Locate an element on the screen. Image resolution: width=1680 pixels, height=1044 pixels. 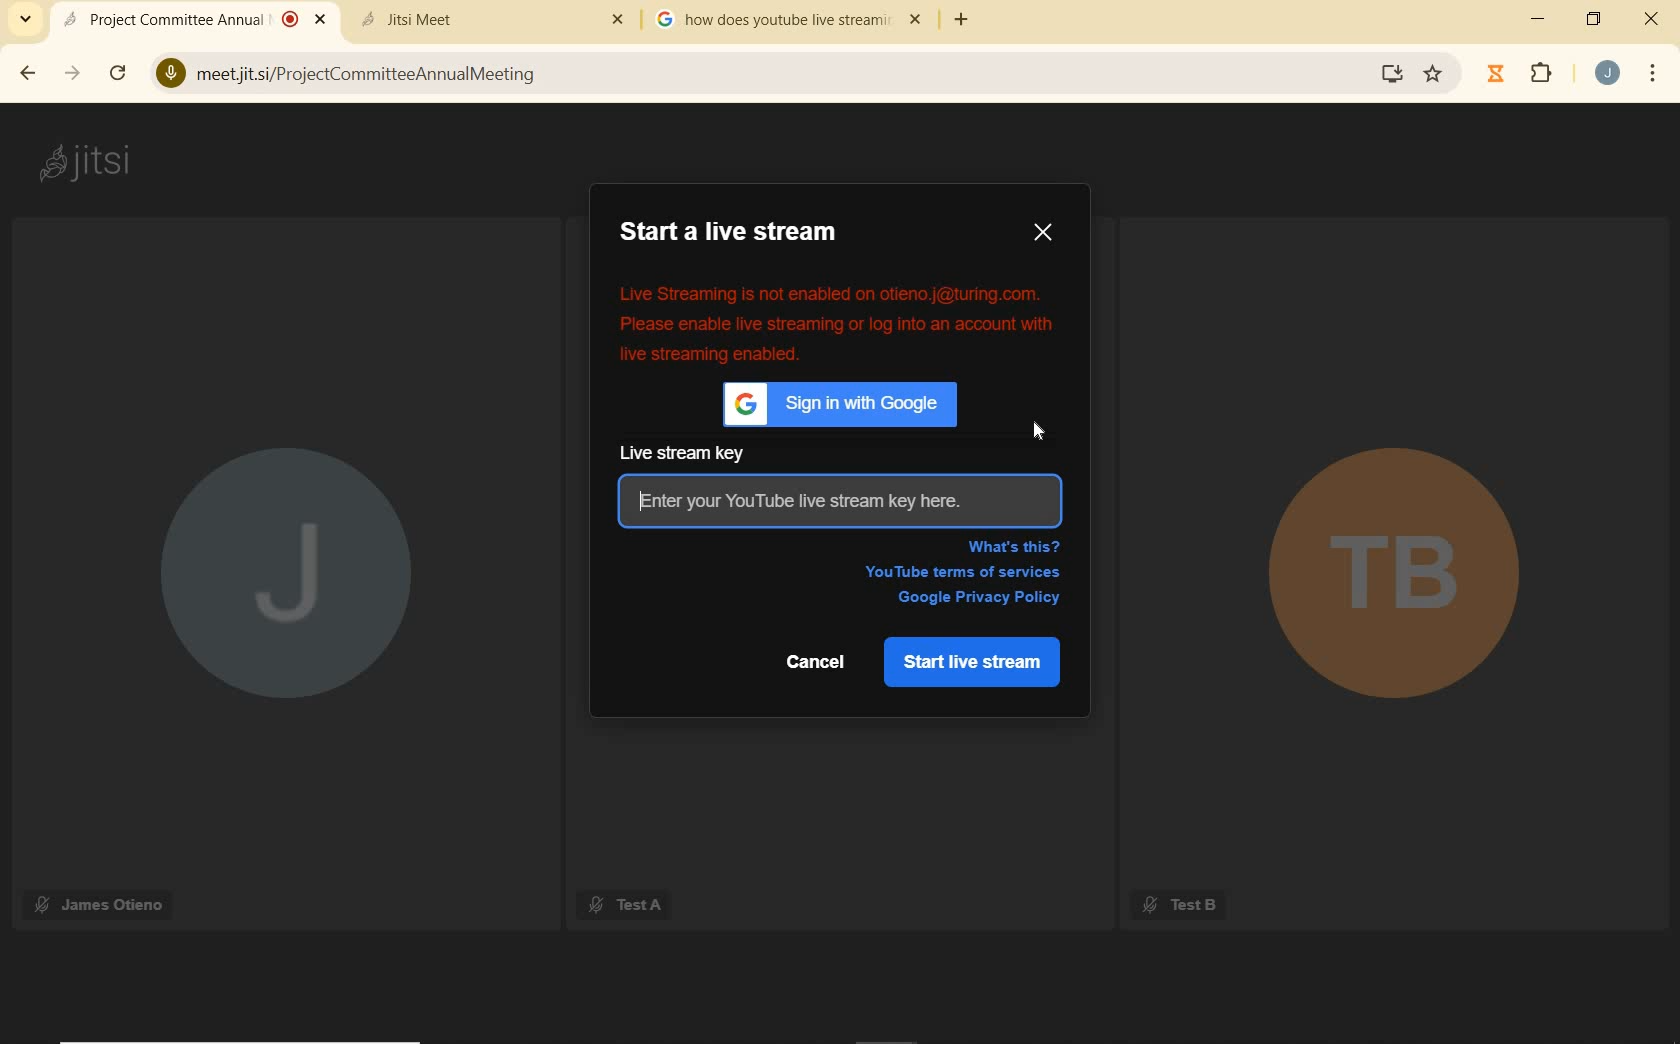
restore down is located at coordinates (1596, 20).